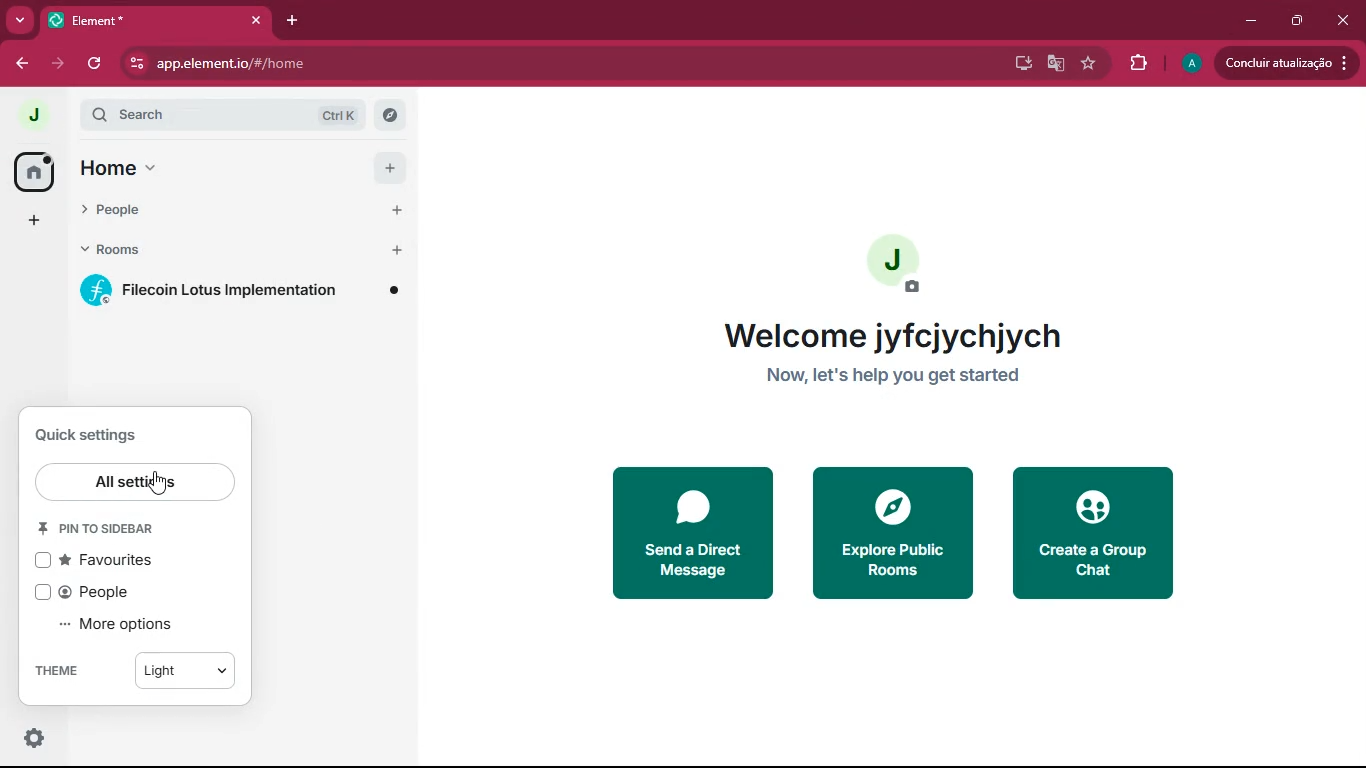  I want to click on element, so click(159, 20).